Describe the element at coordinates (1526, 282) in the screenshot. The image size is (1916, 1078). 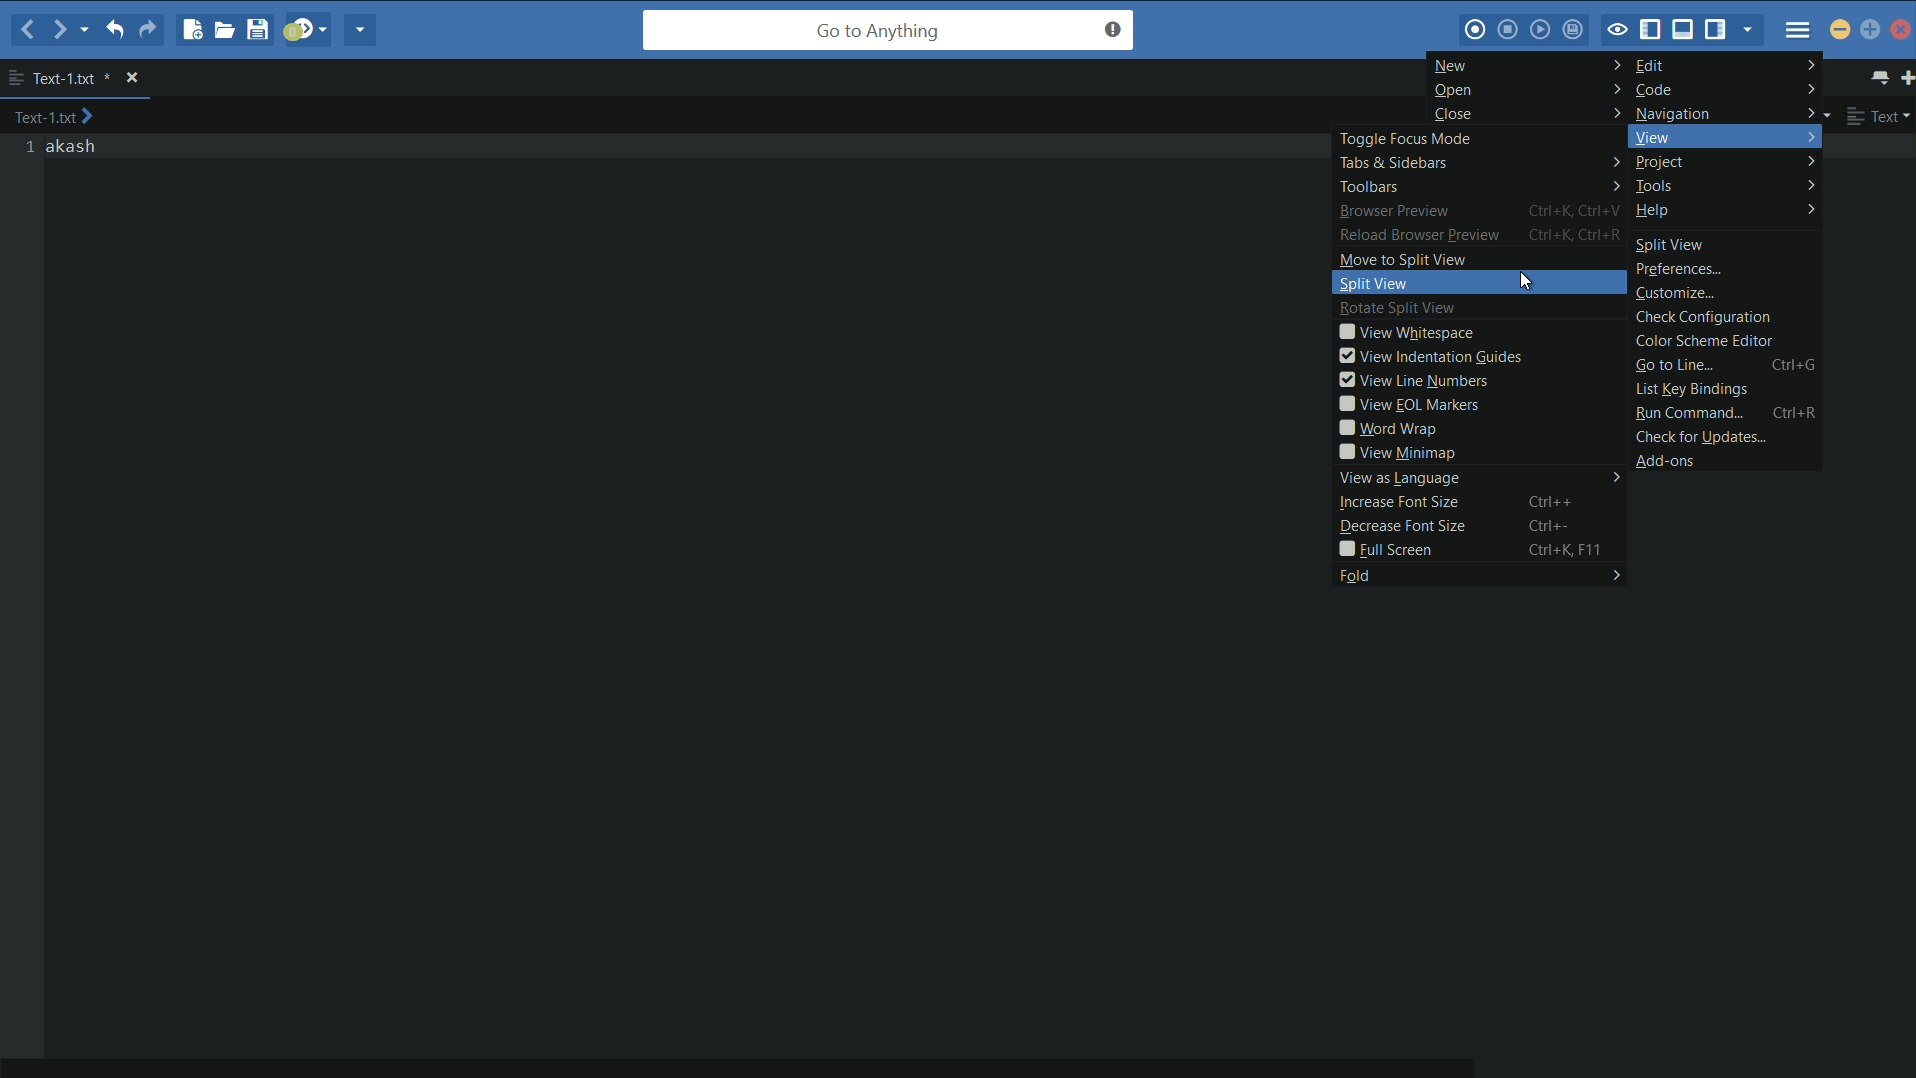
I see `cursor` at that location.